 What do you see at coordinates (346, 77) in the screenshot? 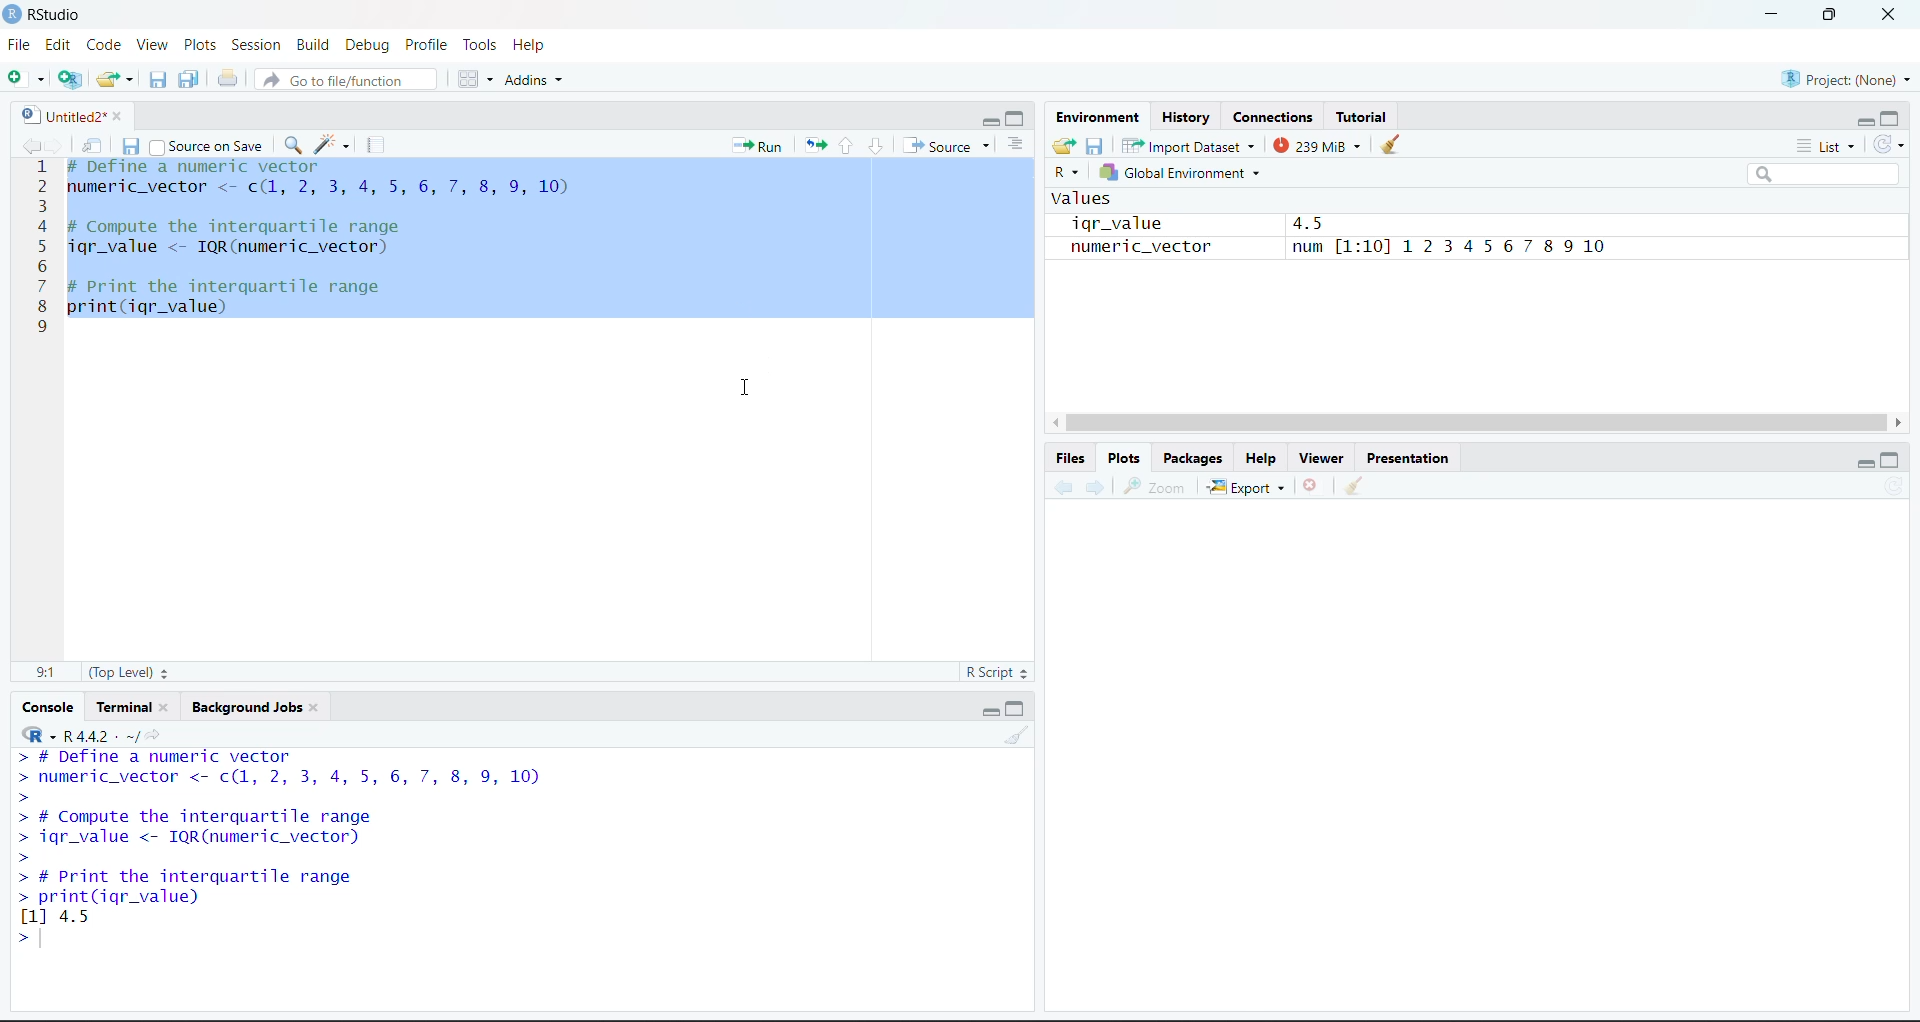
I see `Go to file/function` at bounding box center [346, 77].